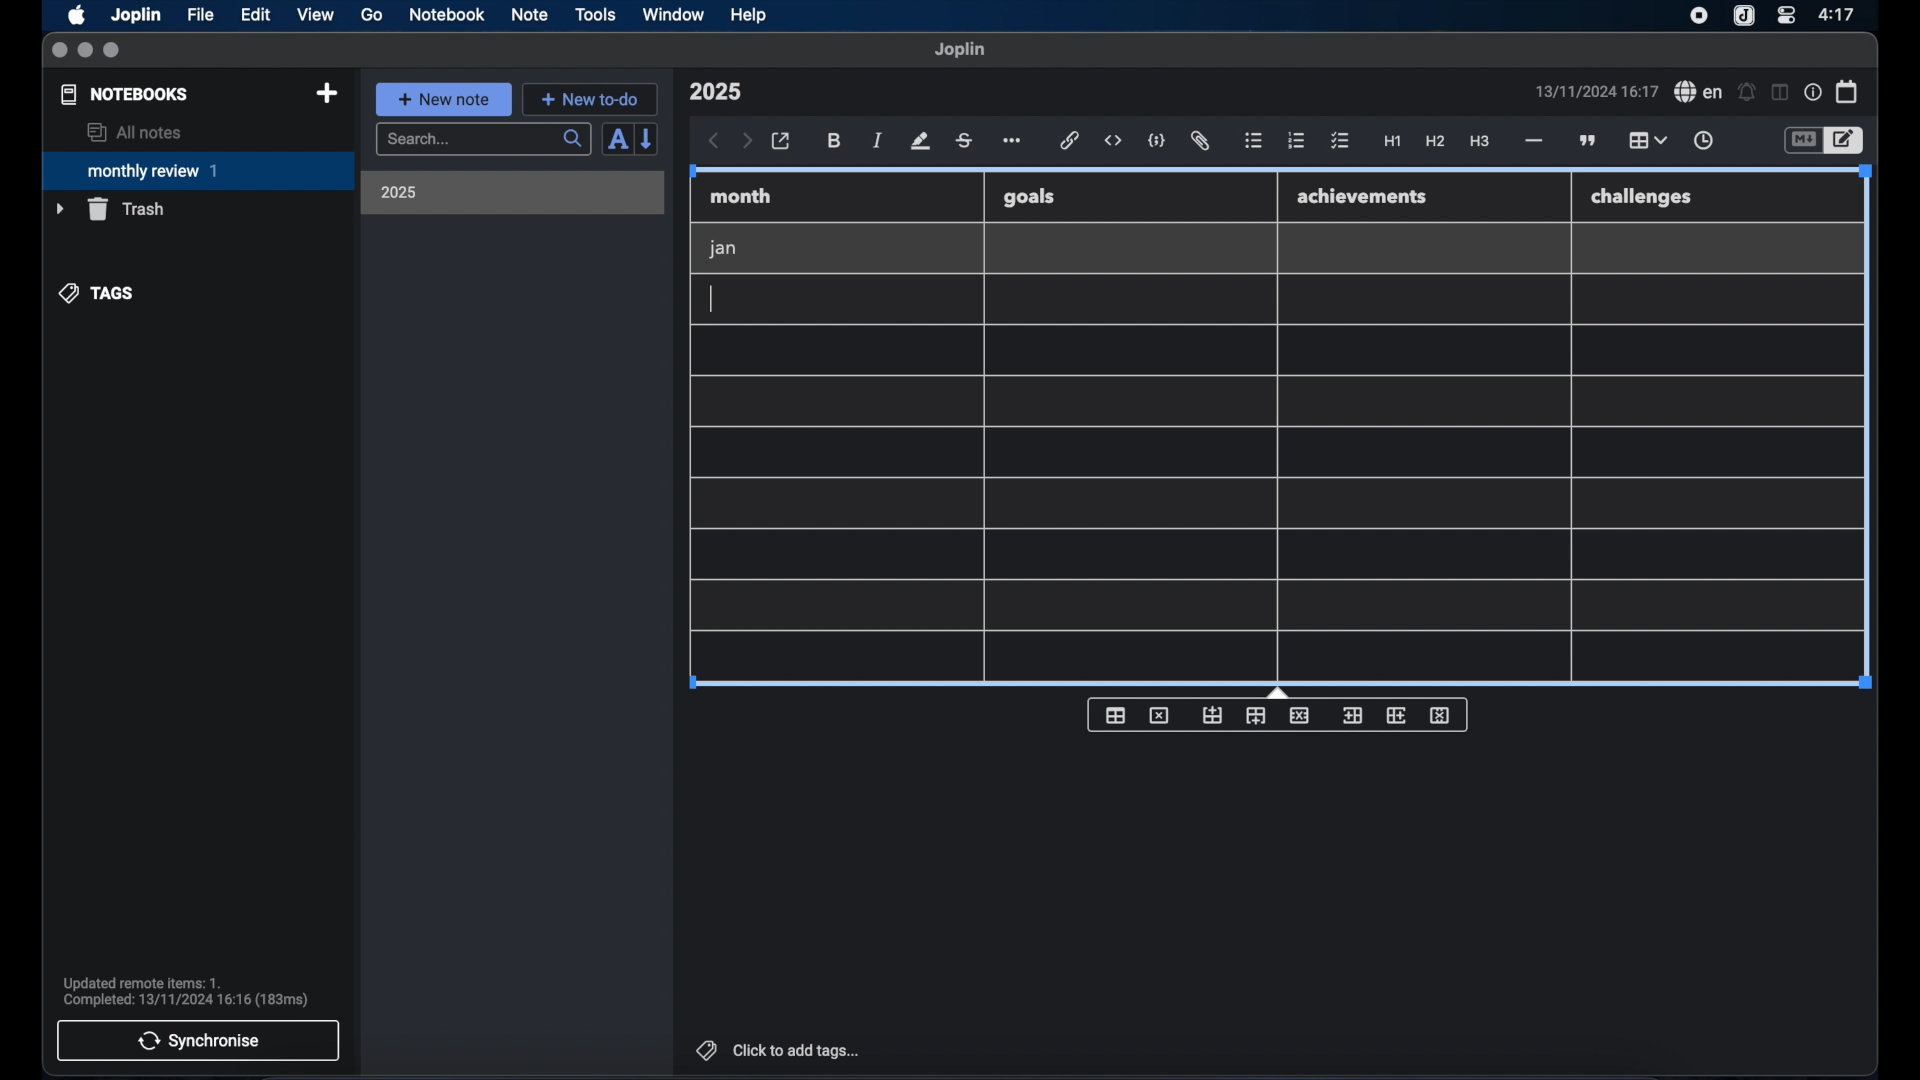 The width and height of the screenshot is (1920, 1080). I want to click on set alarm, so click(1747, 93).